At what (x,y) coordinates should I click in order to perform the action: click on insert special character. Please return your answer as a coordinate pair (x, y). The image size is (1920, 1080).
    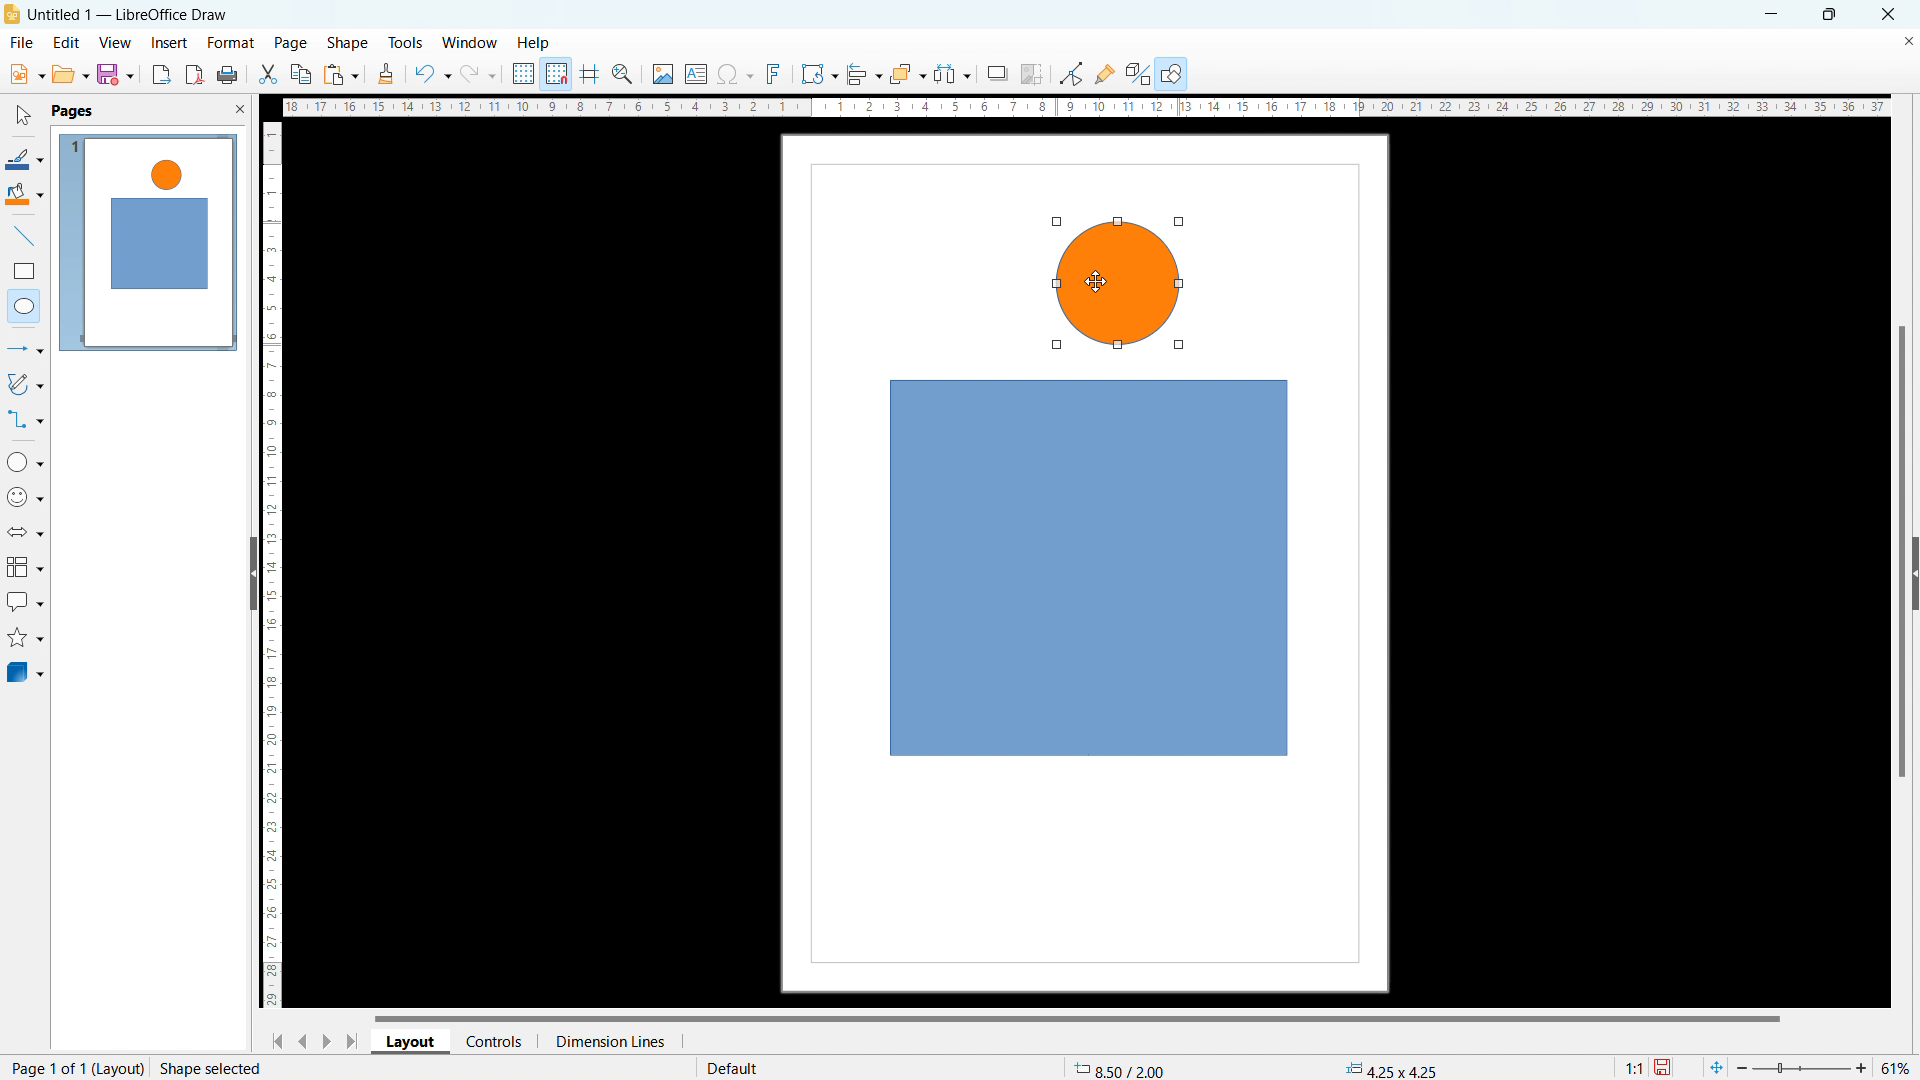
    Looking at the image, I should click on (736, 74).